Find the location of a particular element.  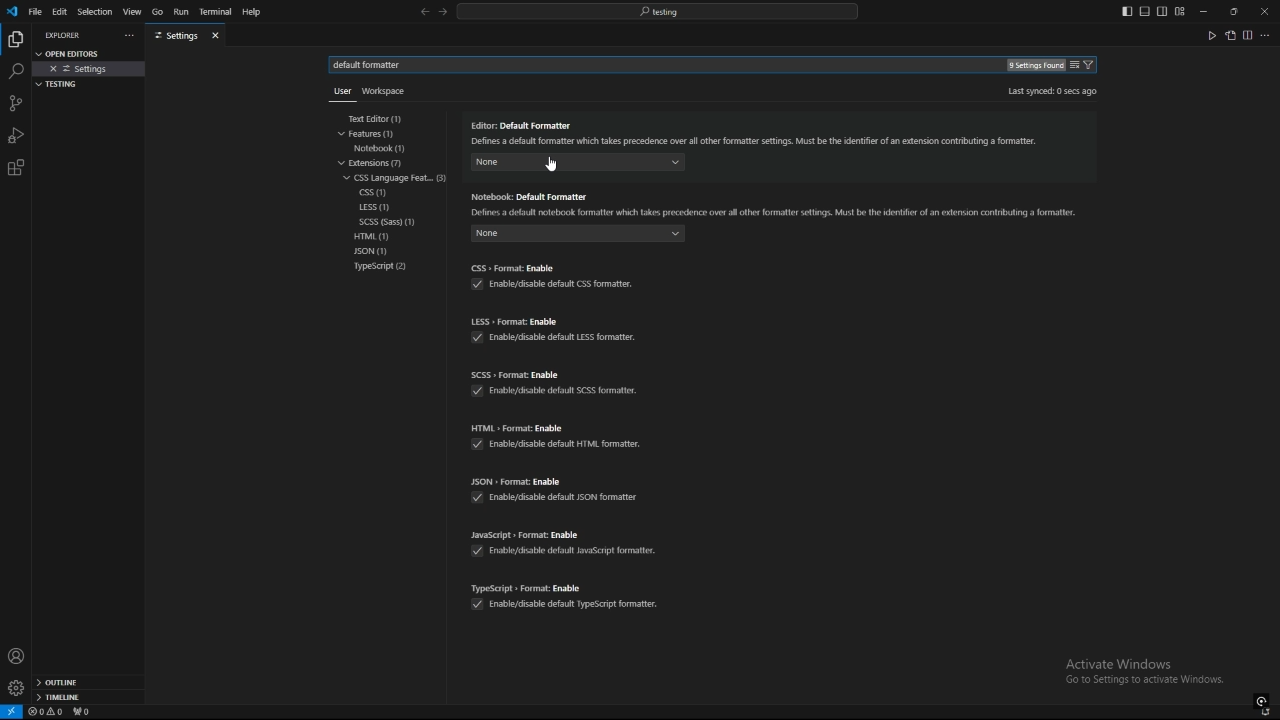

change settings  is located at coordinates (1074, 65).